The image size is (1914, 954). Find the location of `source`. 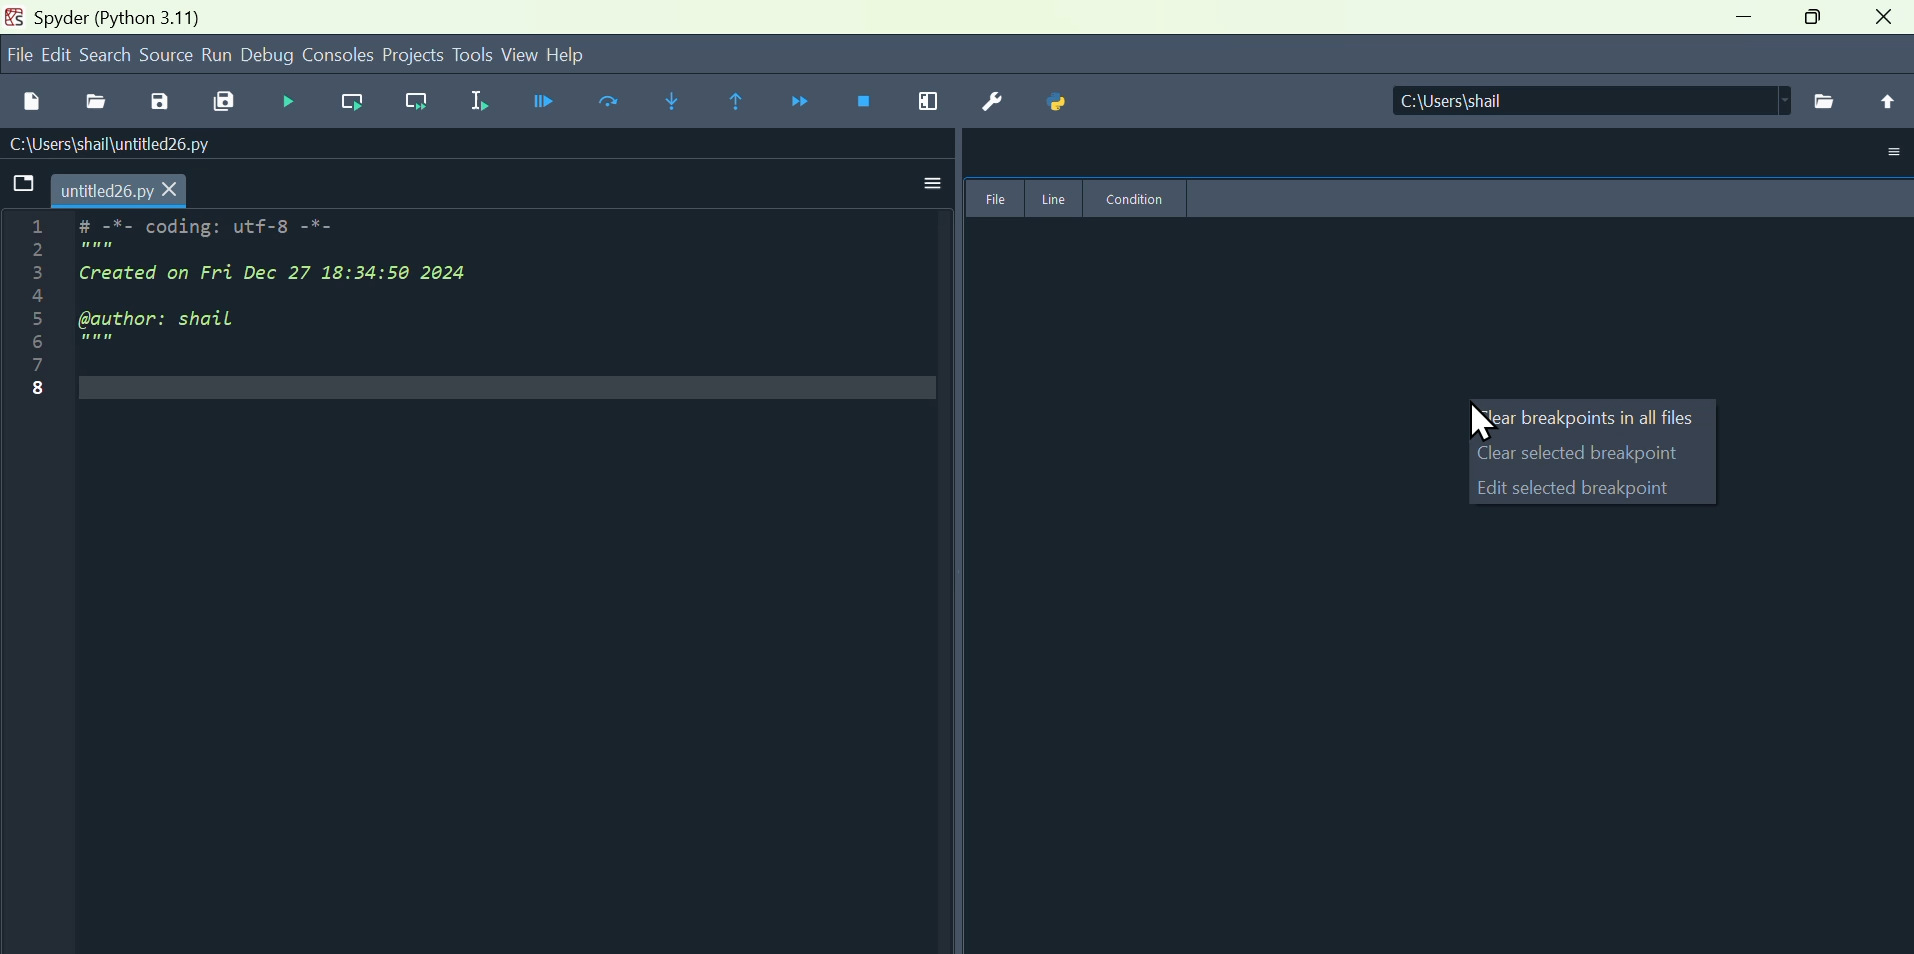

source is located at coordinates (168, 56).